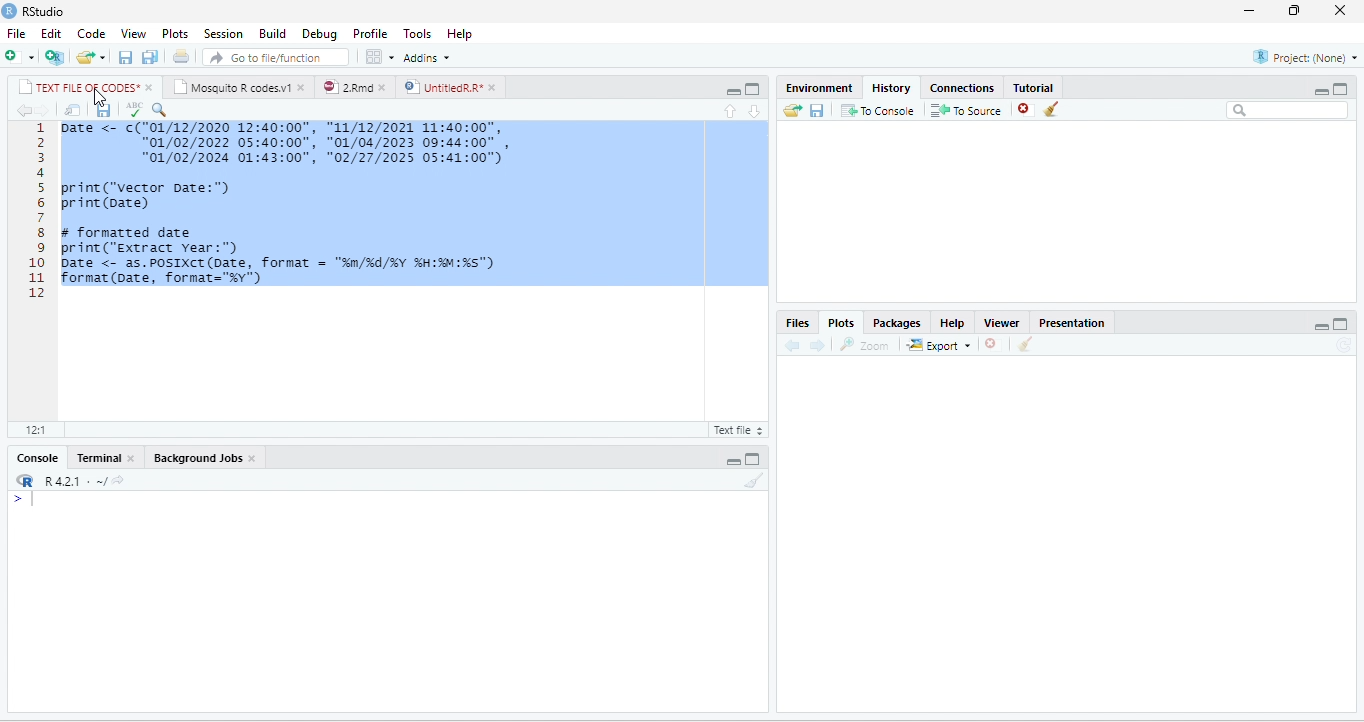 The height and width of the screenshot is (722, 1364). Describe the element at coordinates (817, 345) in the screenshot. I see `forward` at that location.